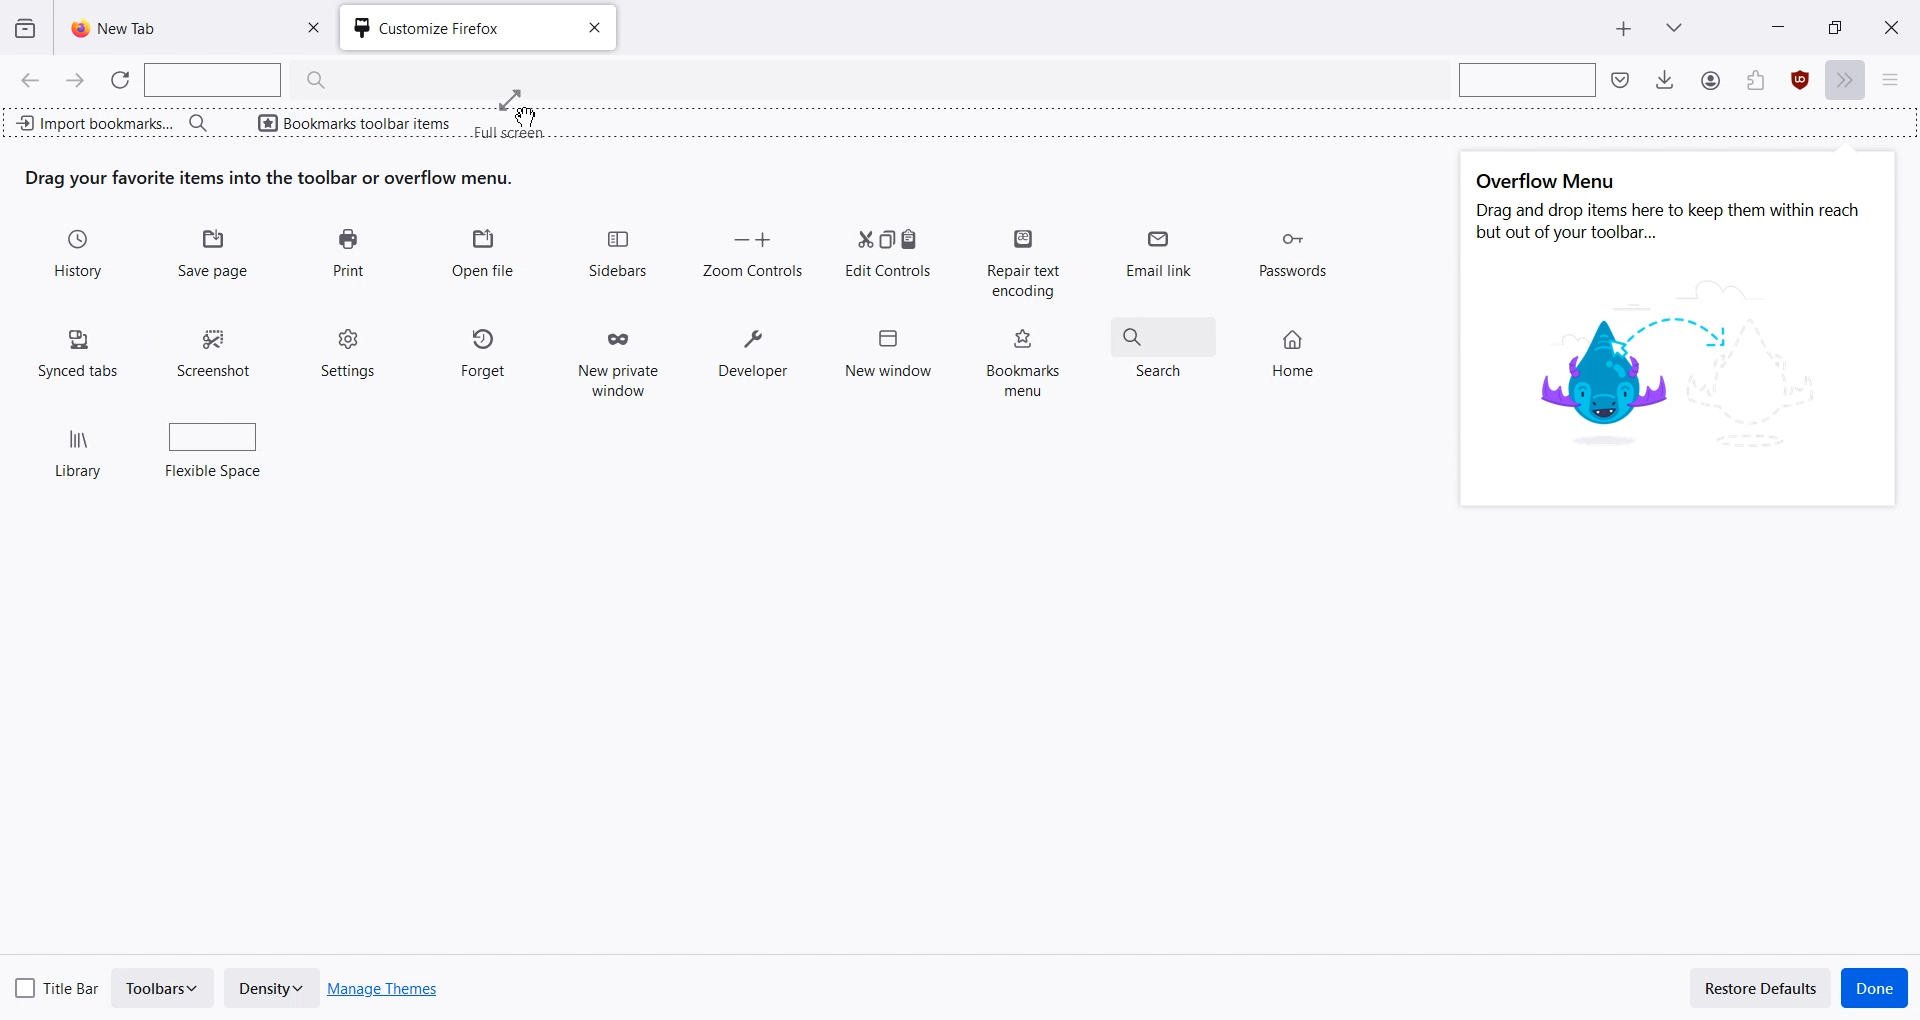 Image resolution: width=1920 pixels, height=1020 pixels. Describe the element at coordinates (164, 988) in the screenshot. I see `Toolbars` at that location.